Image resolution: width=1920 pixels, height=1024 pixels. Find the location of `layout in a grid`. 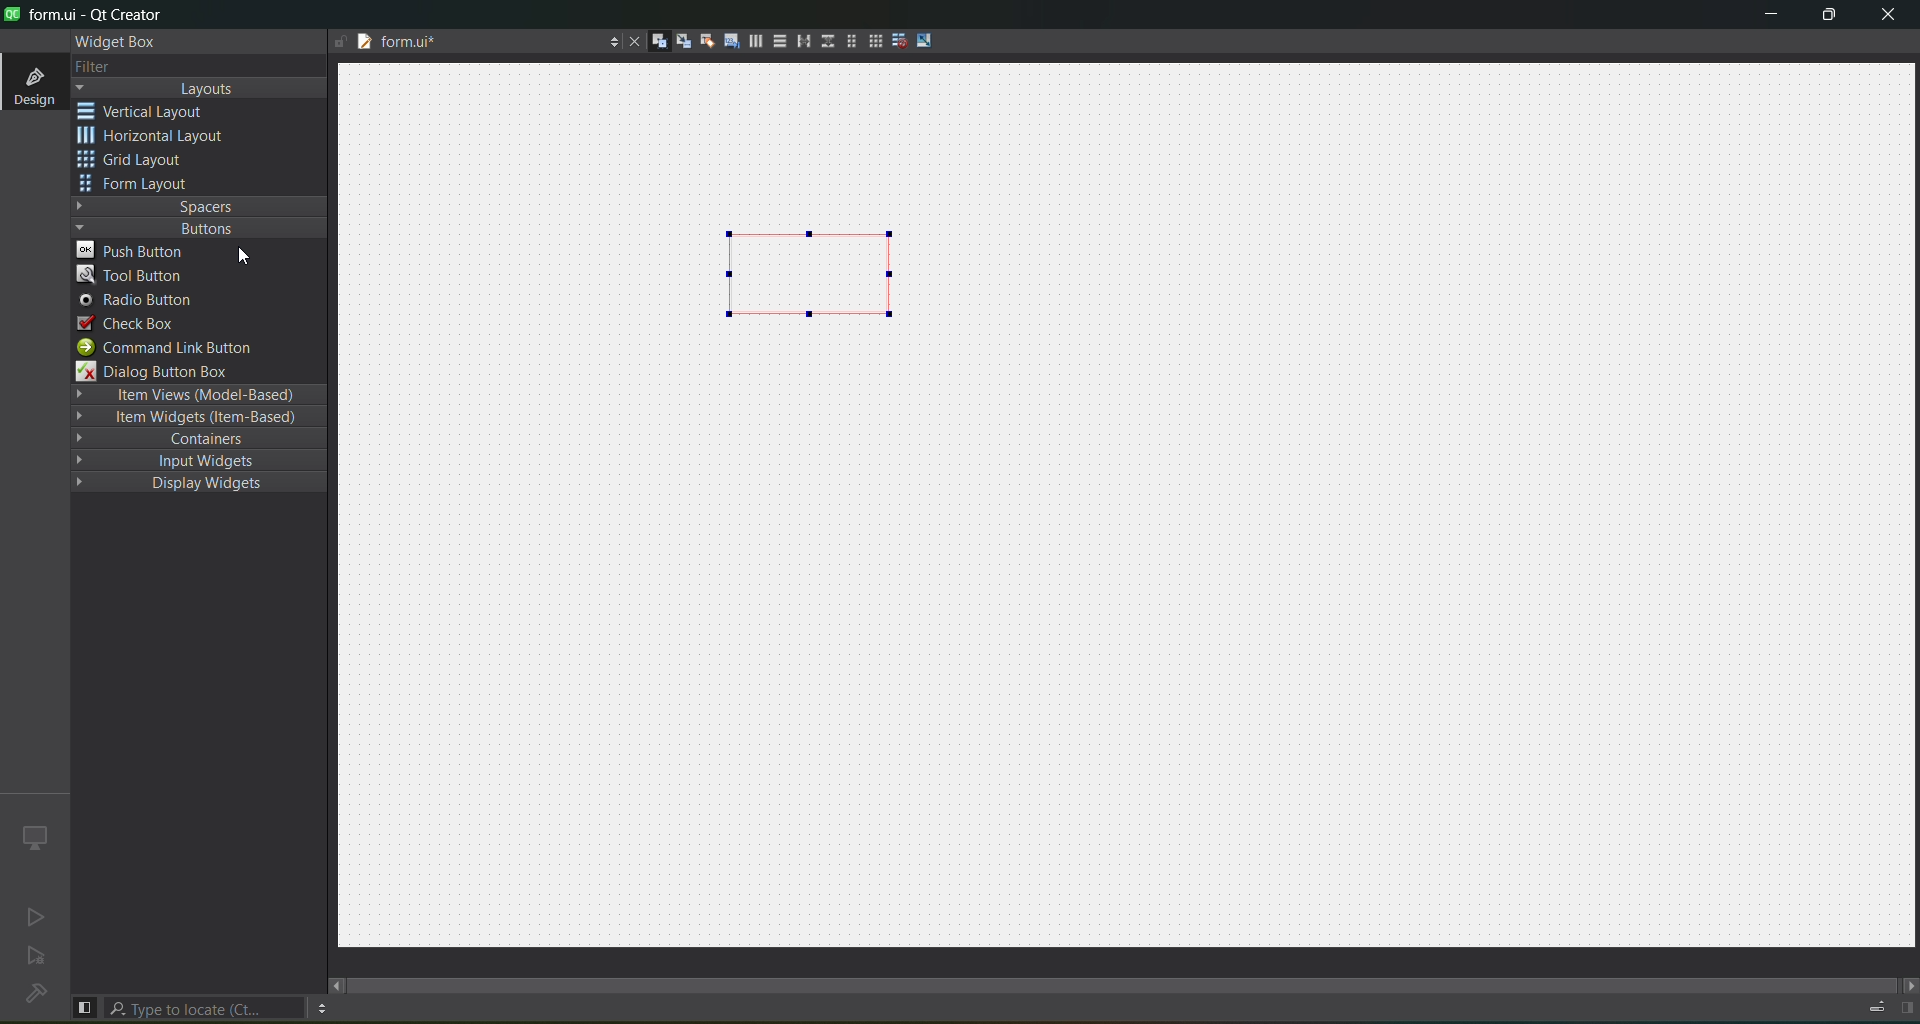

layout in a grid is located at coordinates (874, 43).